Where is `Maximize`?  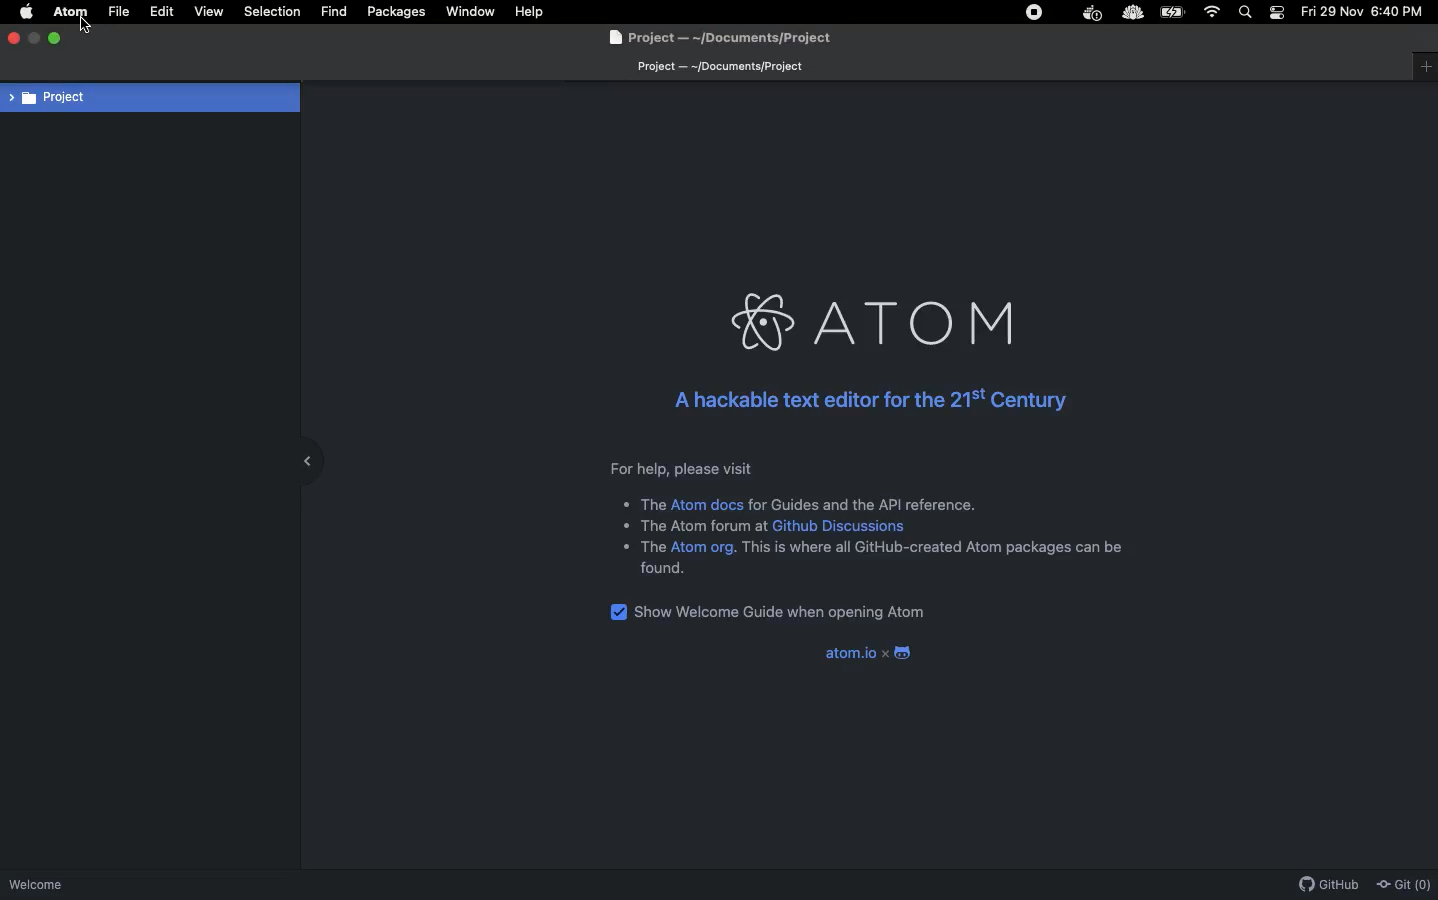 Maximize is located at coordinates (59, 41).